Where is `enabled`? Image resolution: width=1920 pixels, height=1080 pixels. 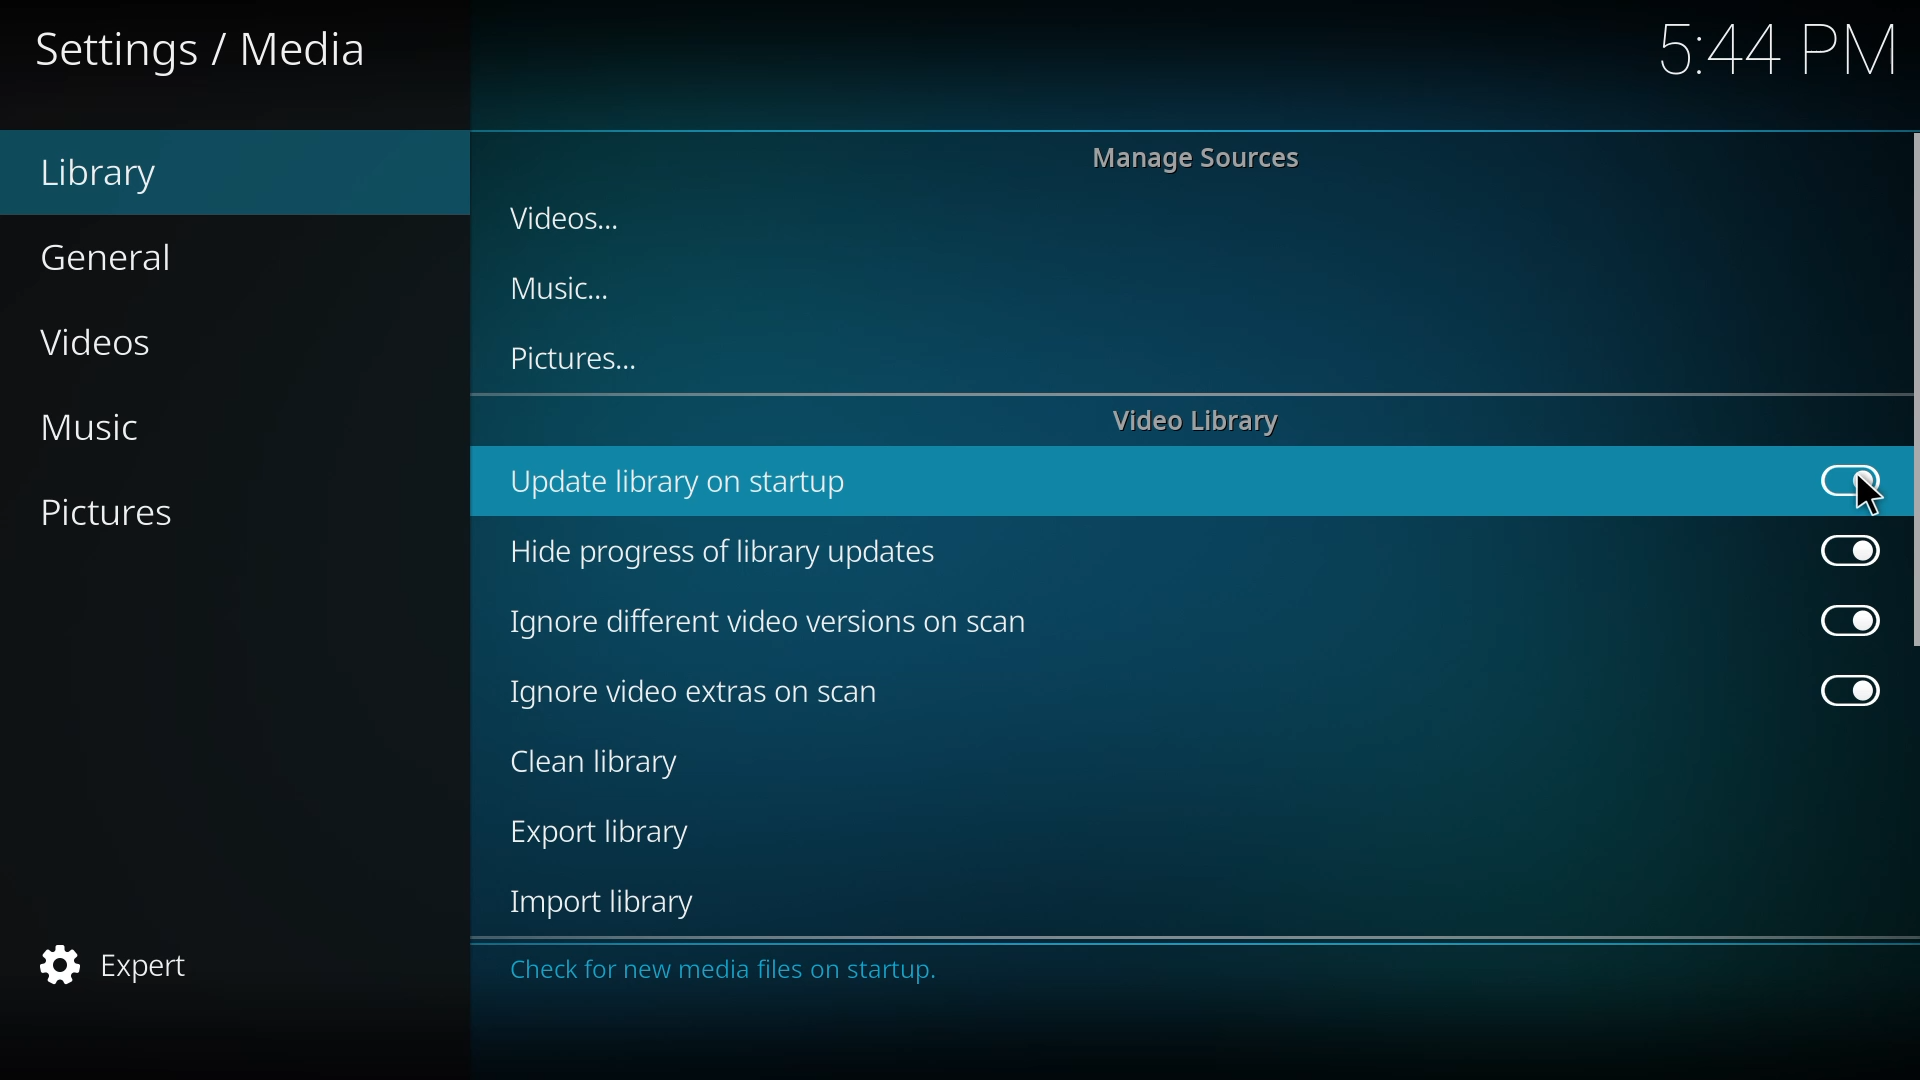
enabled is located at coordinates (1840, 687).